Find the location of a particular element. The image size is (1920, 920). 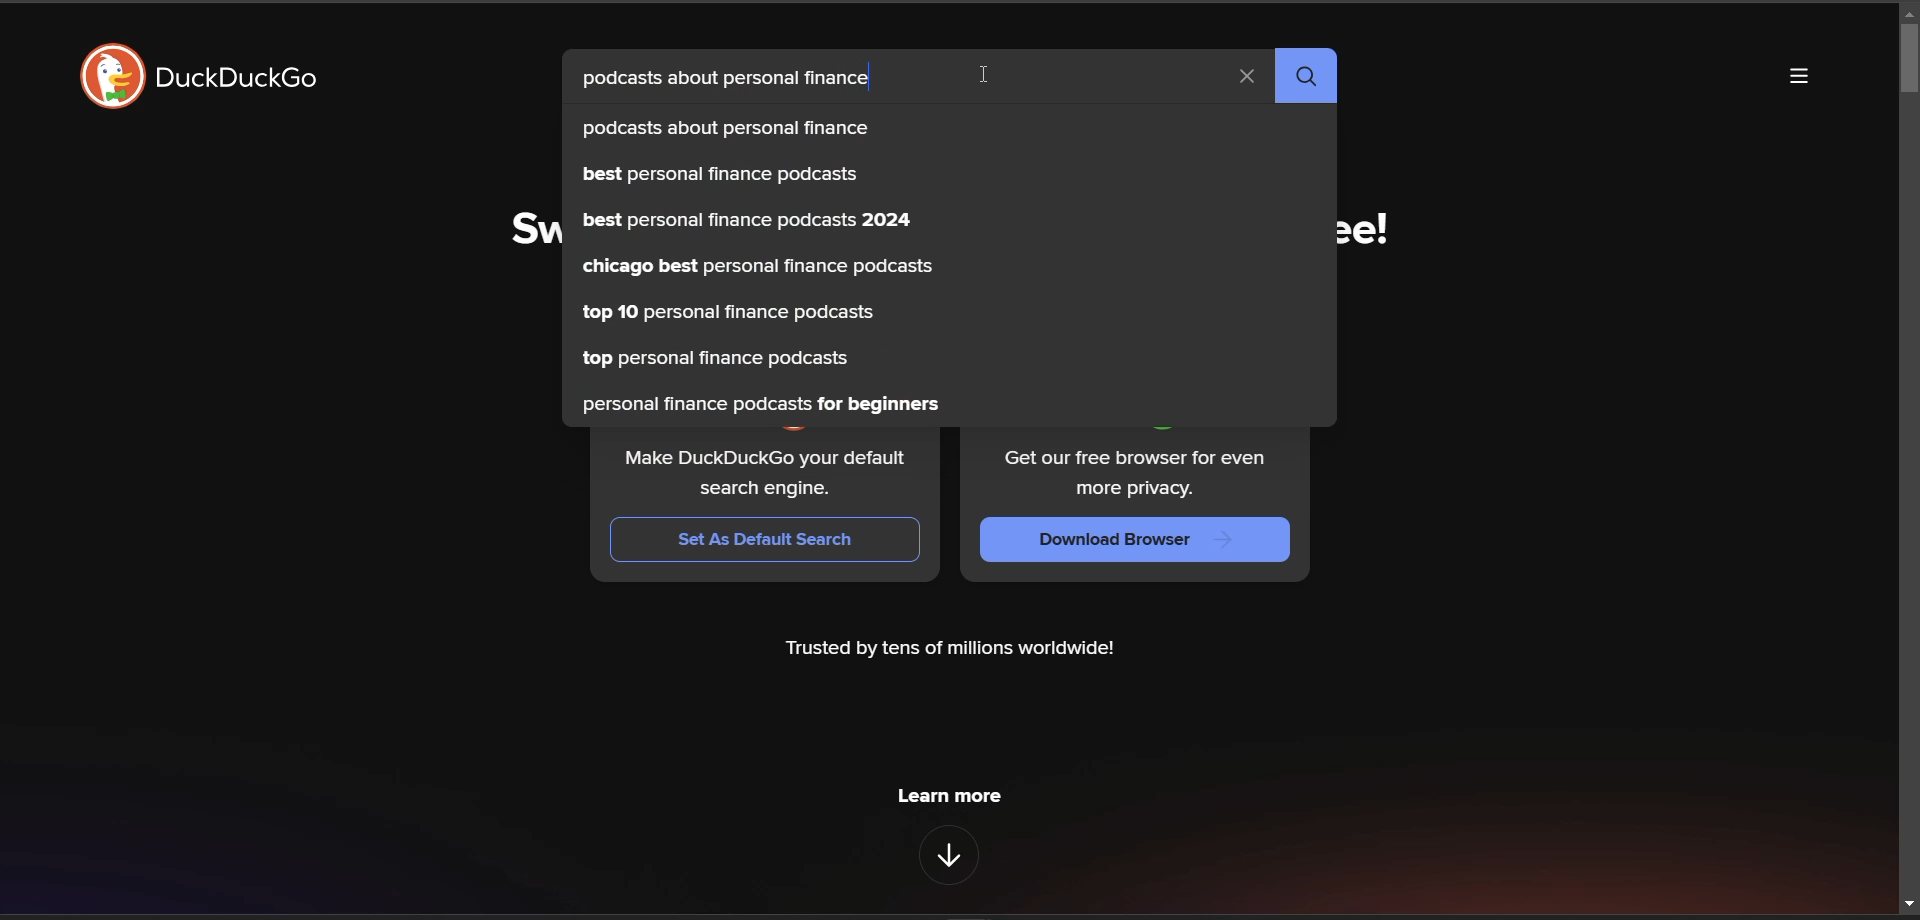

top personal finance podcasts is located at coordinates (721, 360).